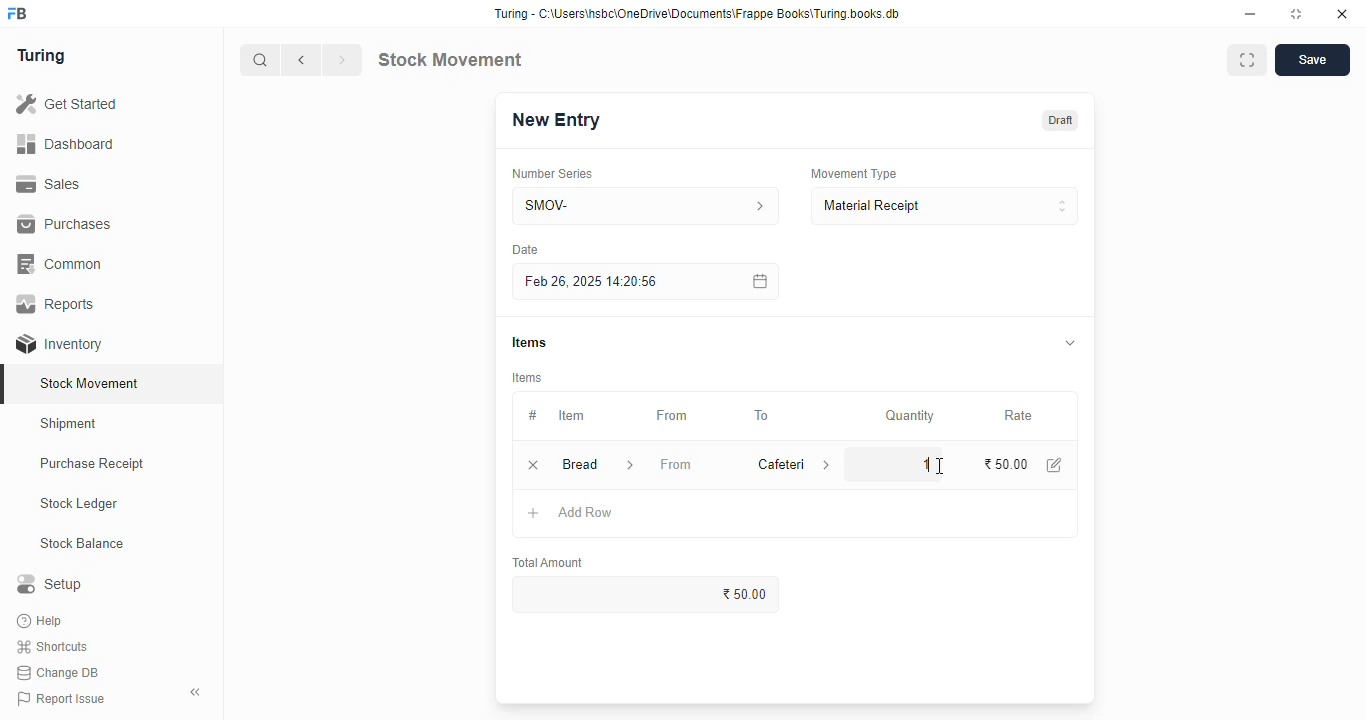 This screenshot has width=1366, height=720. What do you see at coordinates (915, 463) in the screenshot?
I see `1 - typing` at bounding box center [915, 463].